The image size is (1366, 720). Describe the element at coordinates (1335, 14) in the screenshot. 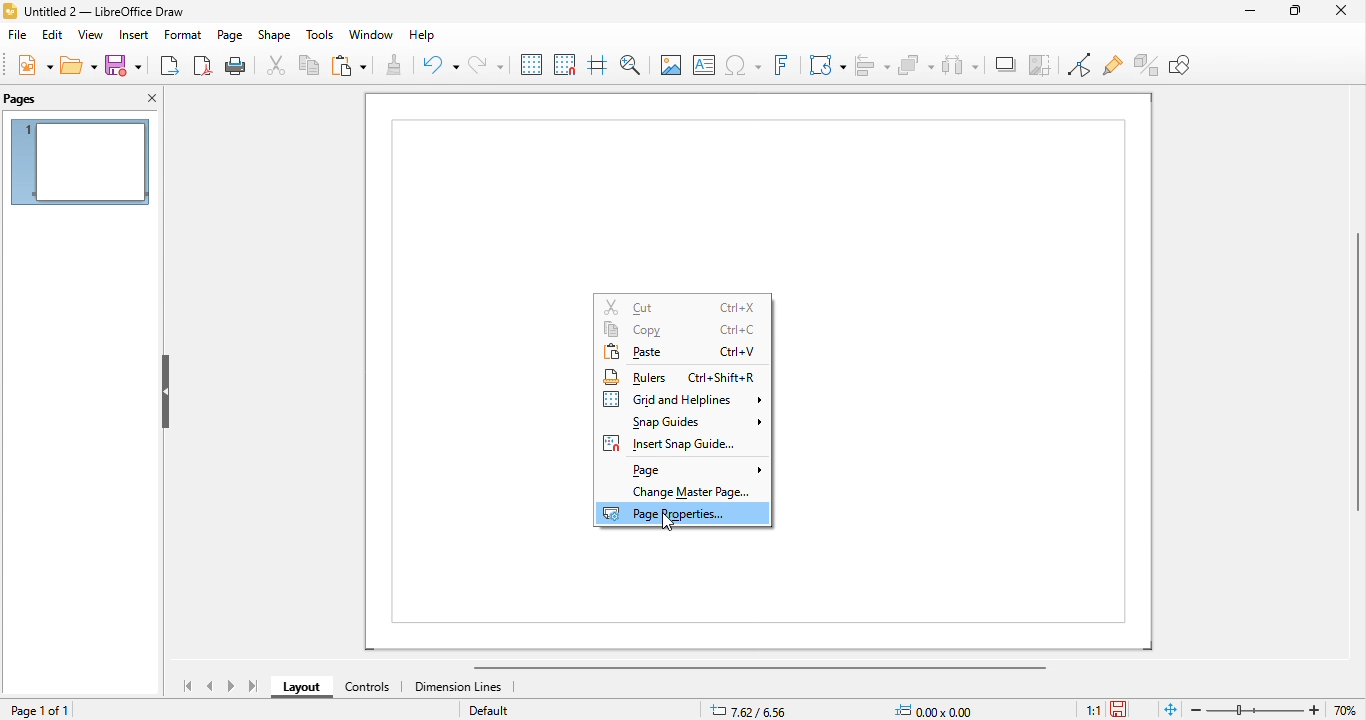

I see `close` at that location.